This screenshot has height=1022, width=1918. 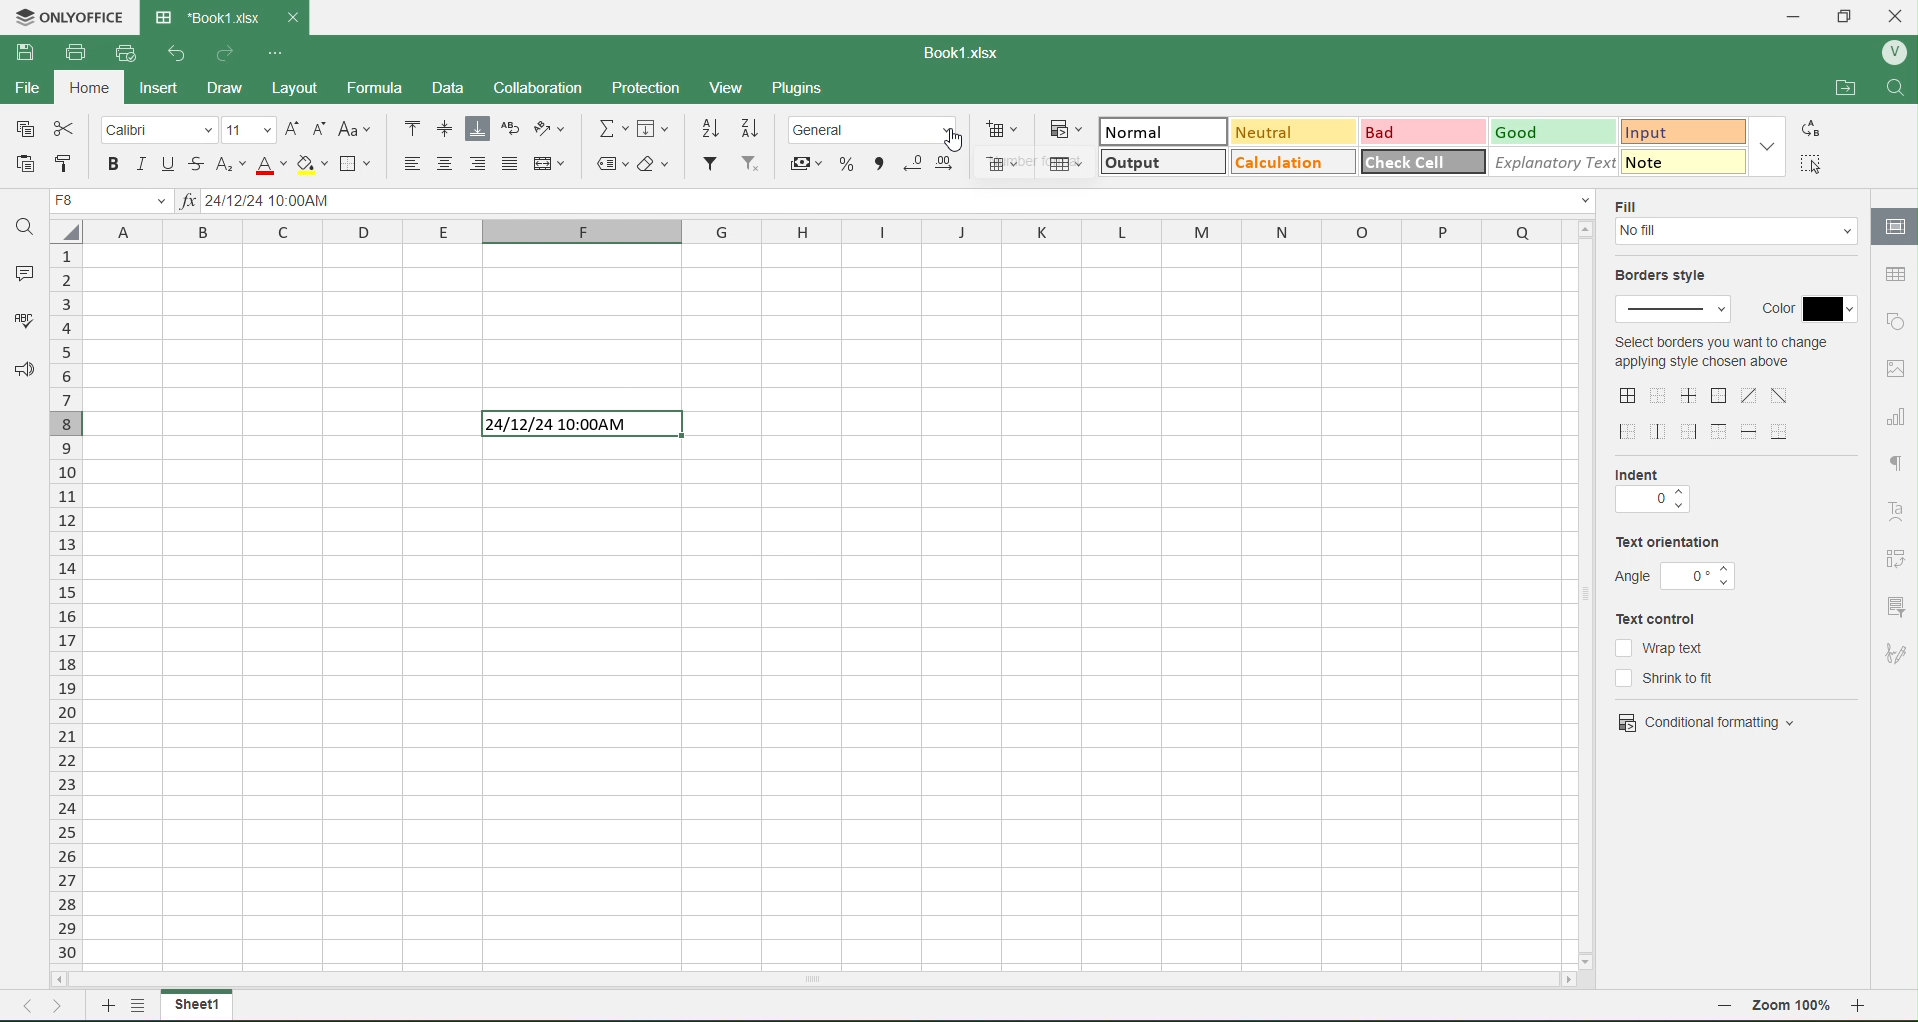 I want to click on bad, so click(x=1385, y=131).